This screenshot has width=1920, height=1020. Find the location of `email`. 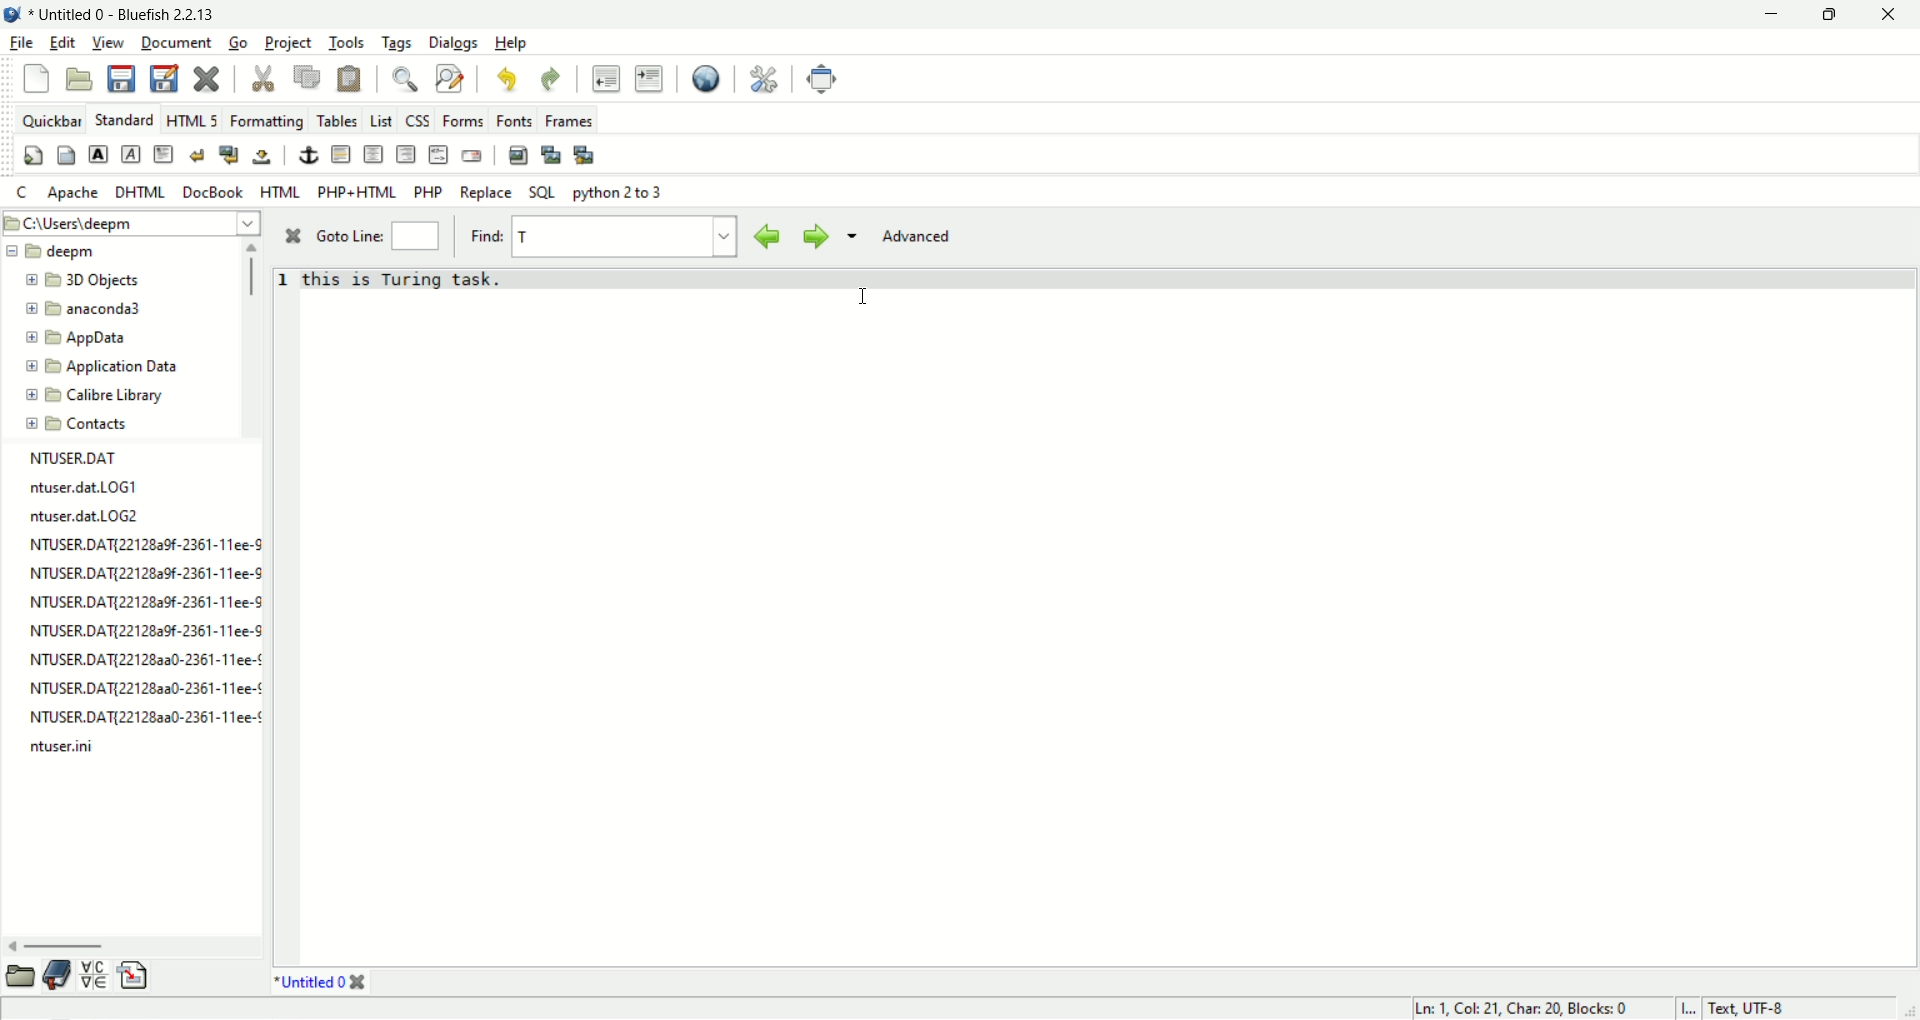

email is located at coordinates (471, 156).